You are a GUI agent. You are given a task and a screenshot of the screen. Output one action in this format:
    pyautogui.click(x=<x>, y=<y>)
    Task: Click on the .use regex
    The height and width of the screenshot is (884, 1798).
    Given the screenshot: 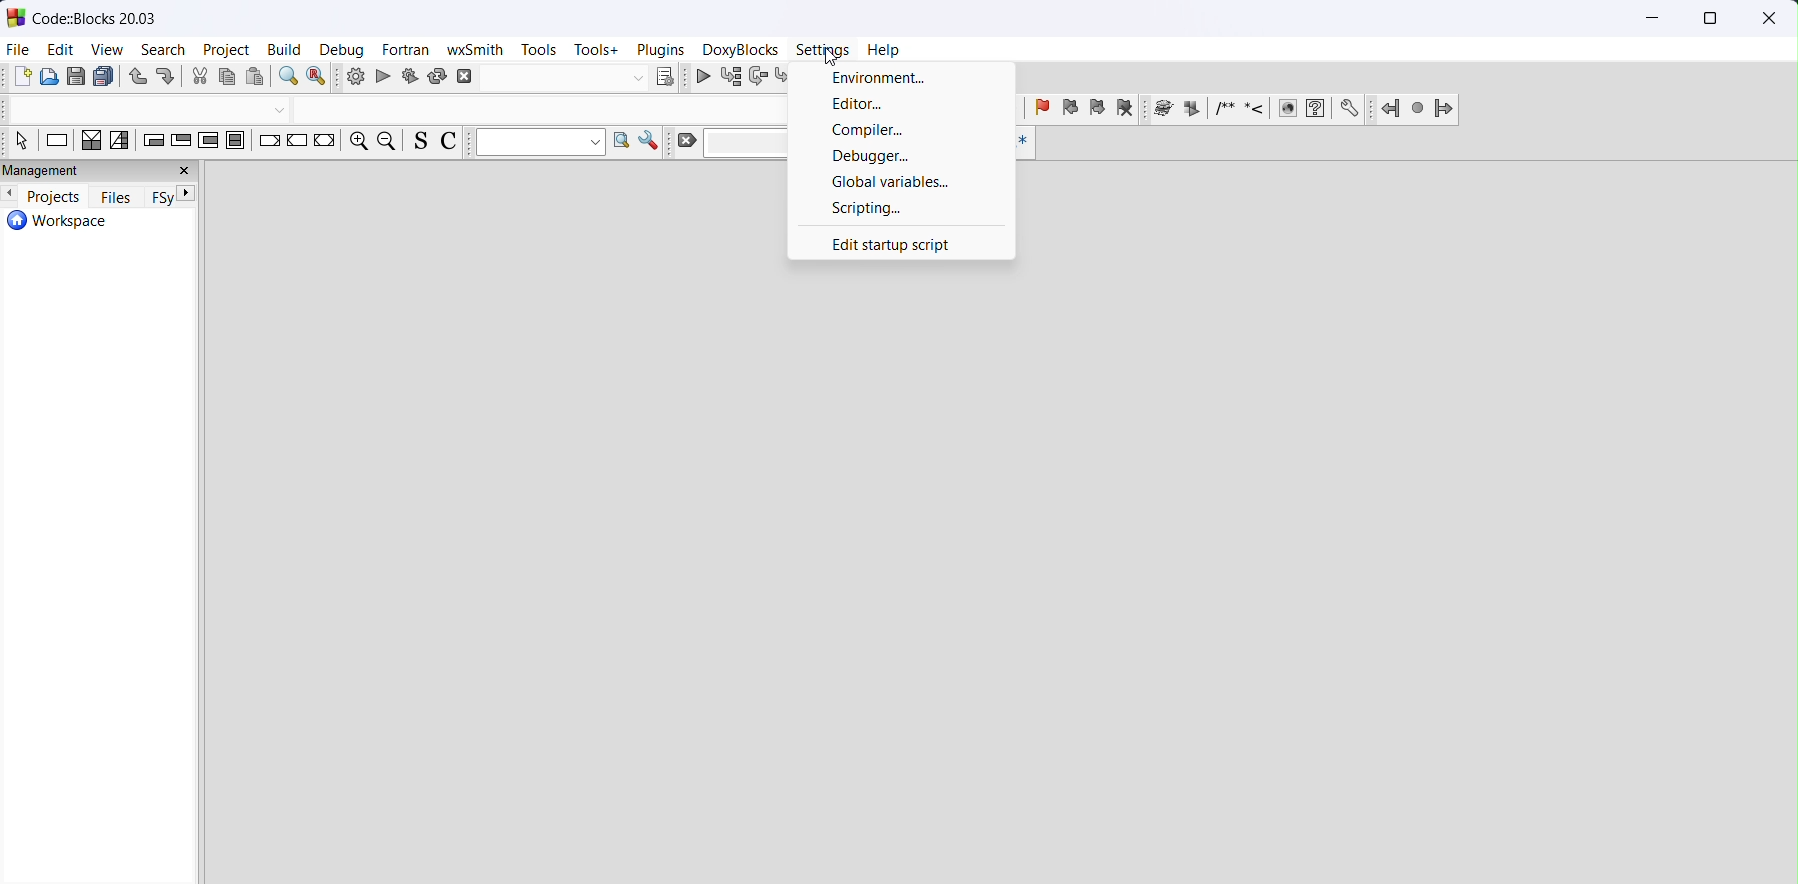 What is the action you would take?
    pyautogui.click(x=1023, y=143)
    